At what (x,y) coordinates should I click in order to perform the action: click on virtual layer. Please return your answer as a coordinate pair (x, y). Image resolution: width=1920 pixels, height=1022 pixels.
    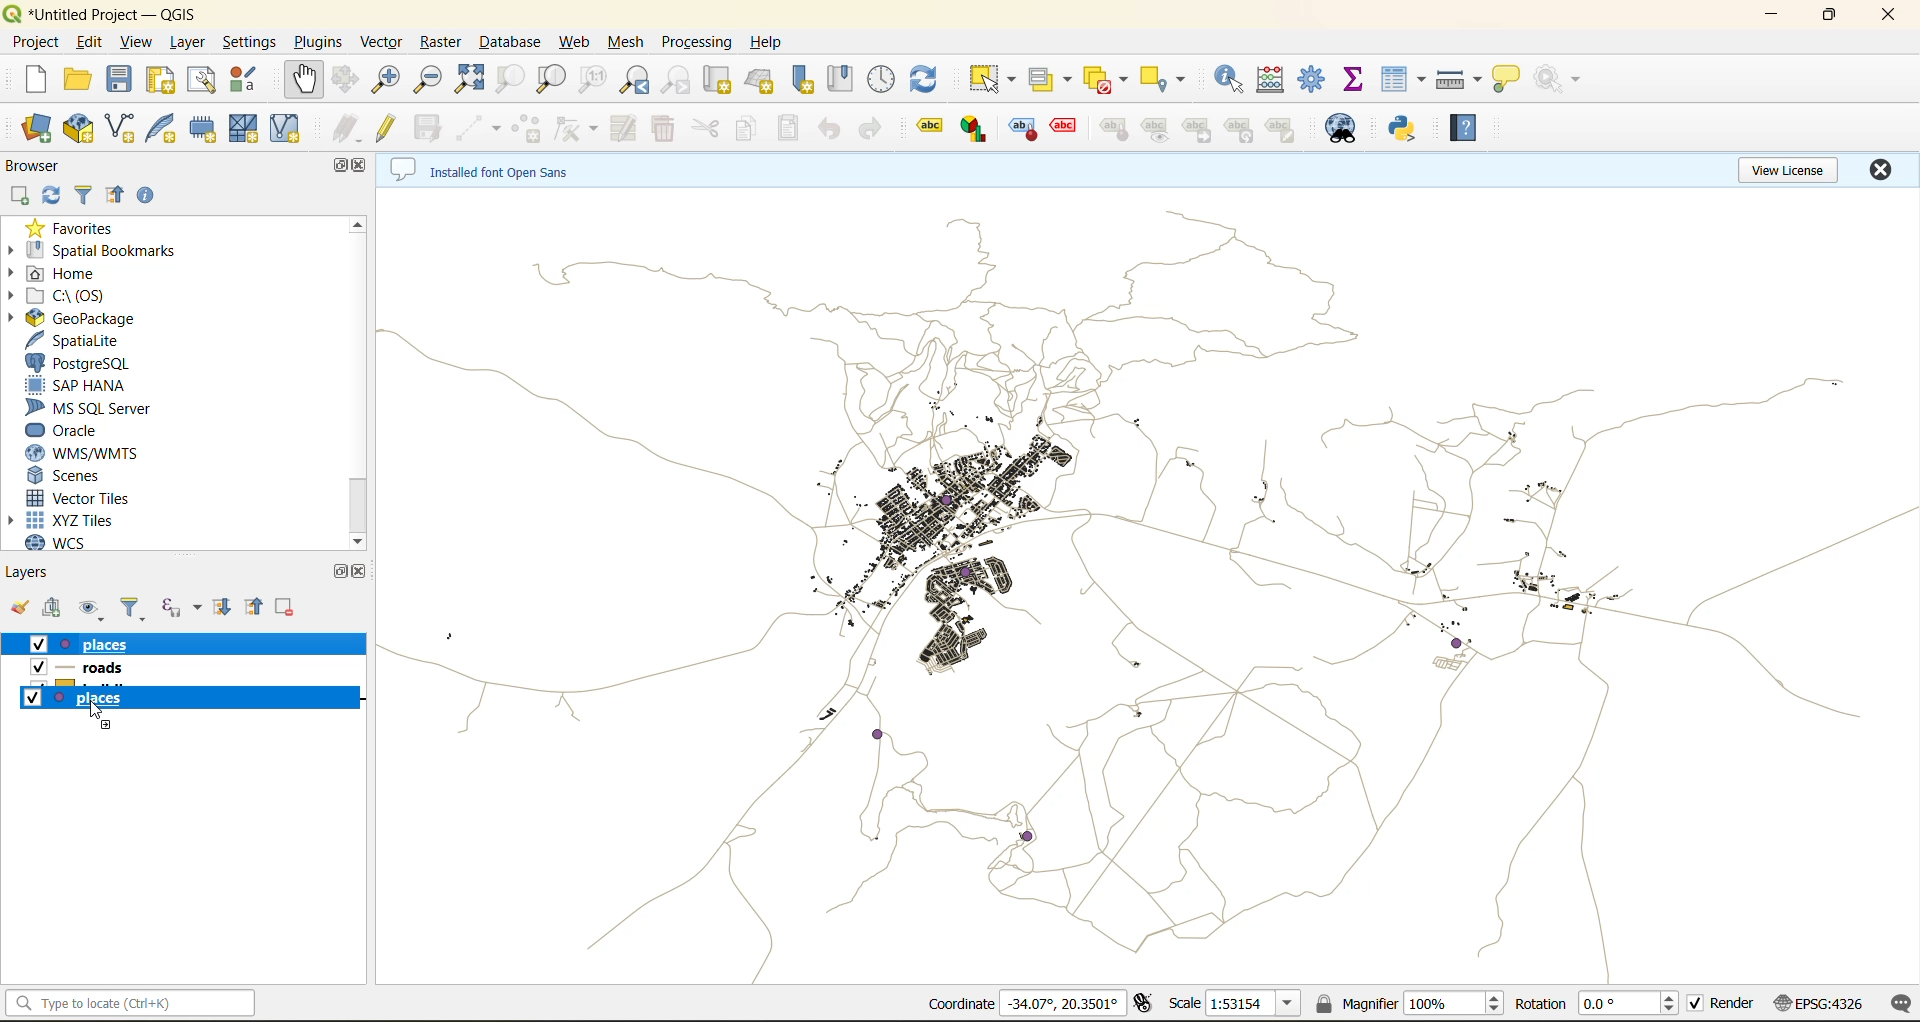
    Looking at the image, I should click on (294, 129).